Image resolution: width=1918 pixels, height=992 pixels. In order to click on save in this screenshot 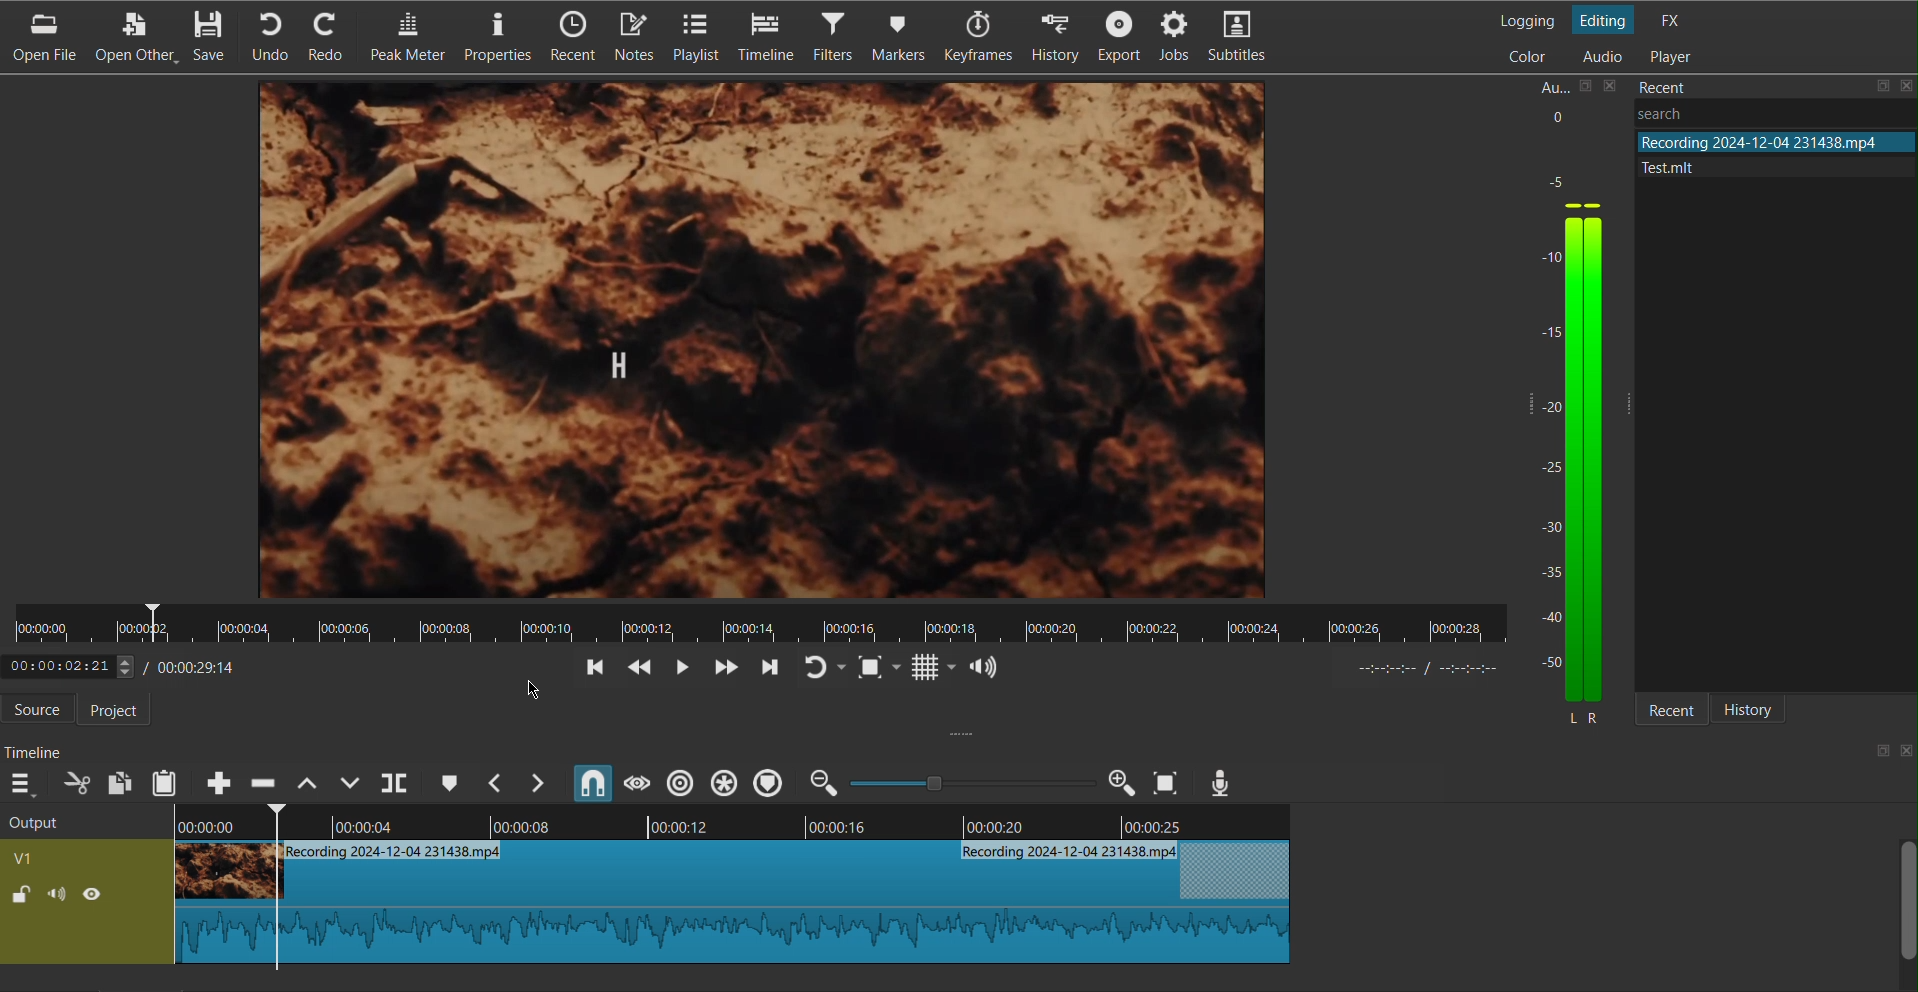, I will do `click(1881, 86)`.